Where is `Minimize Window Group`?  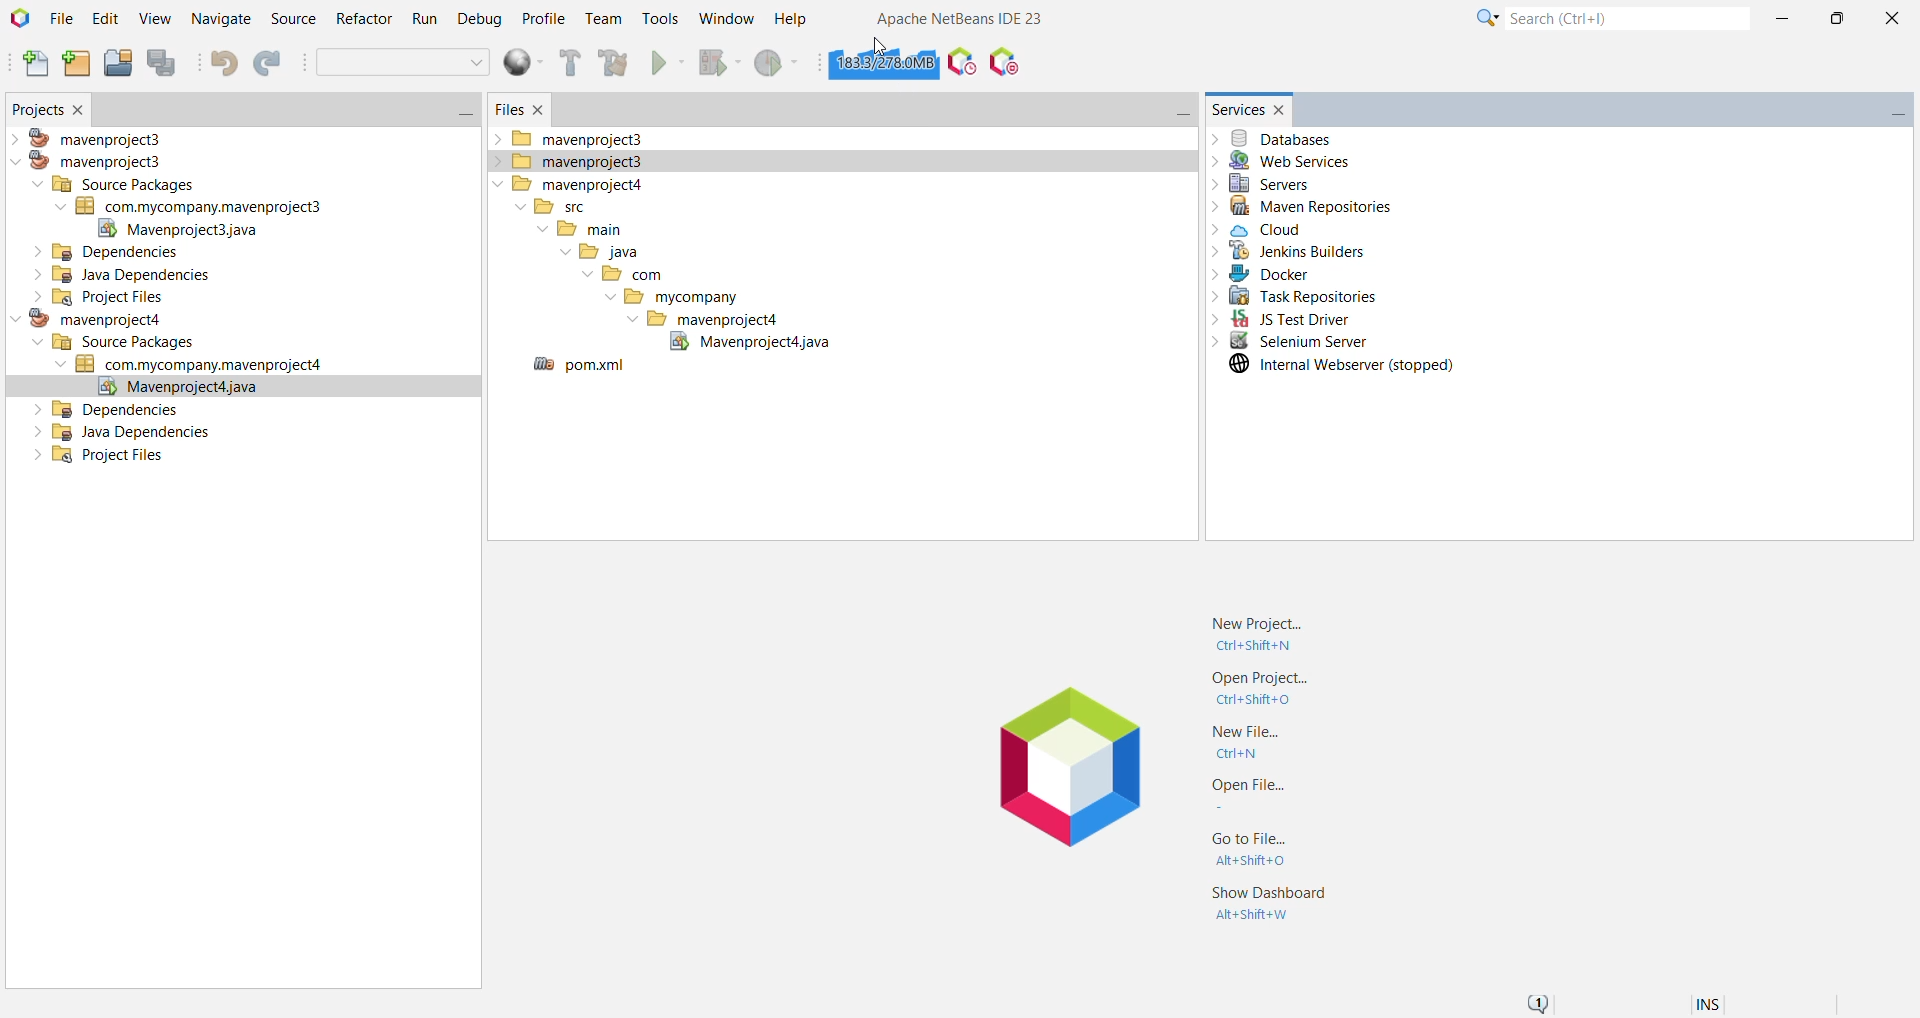
Minimize Window Group is located at coordinates (459, 113).